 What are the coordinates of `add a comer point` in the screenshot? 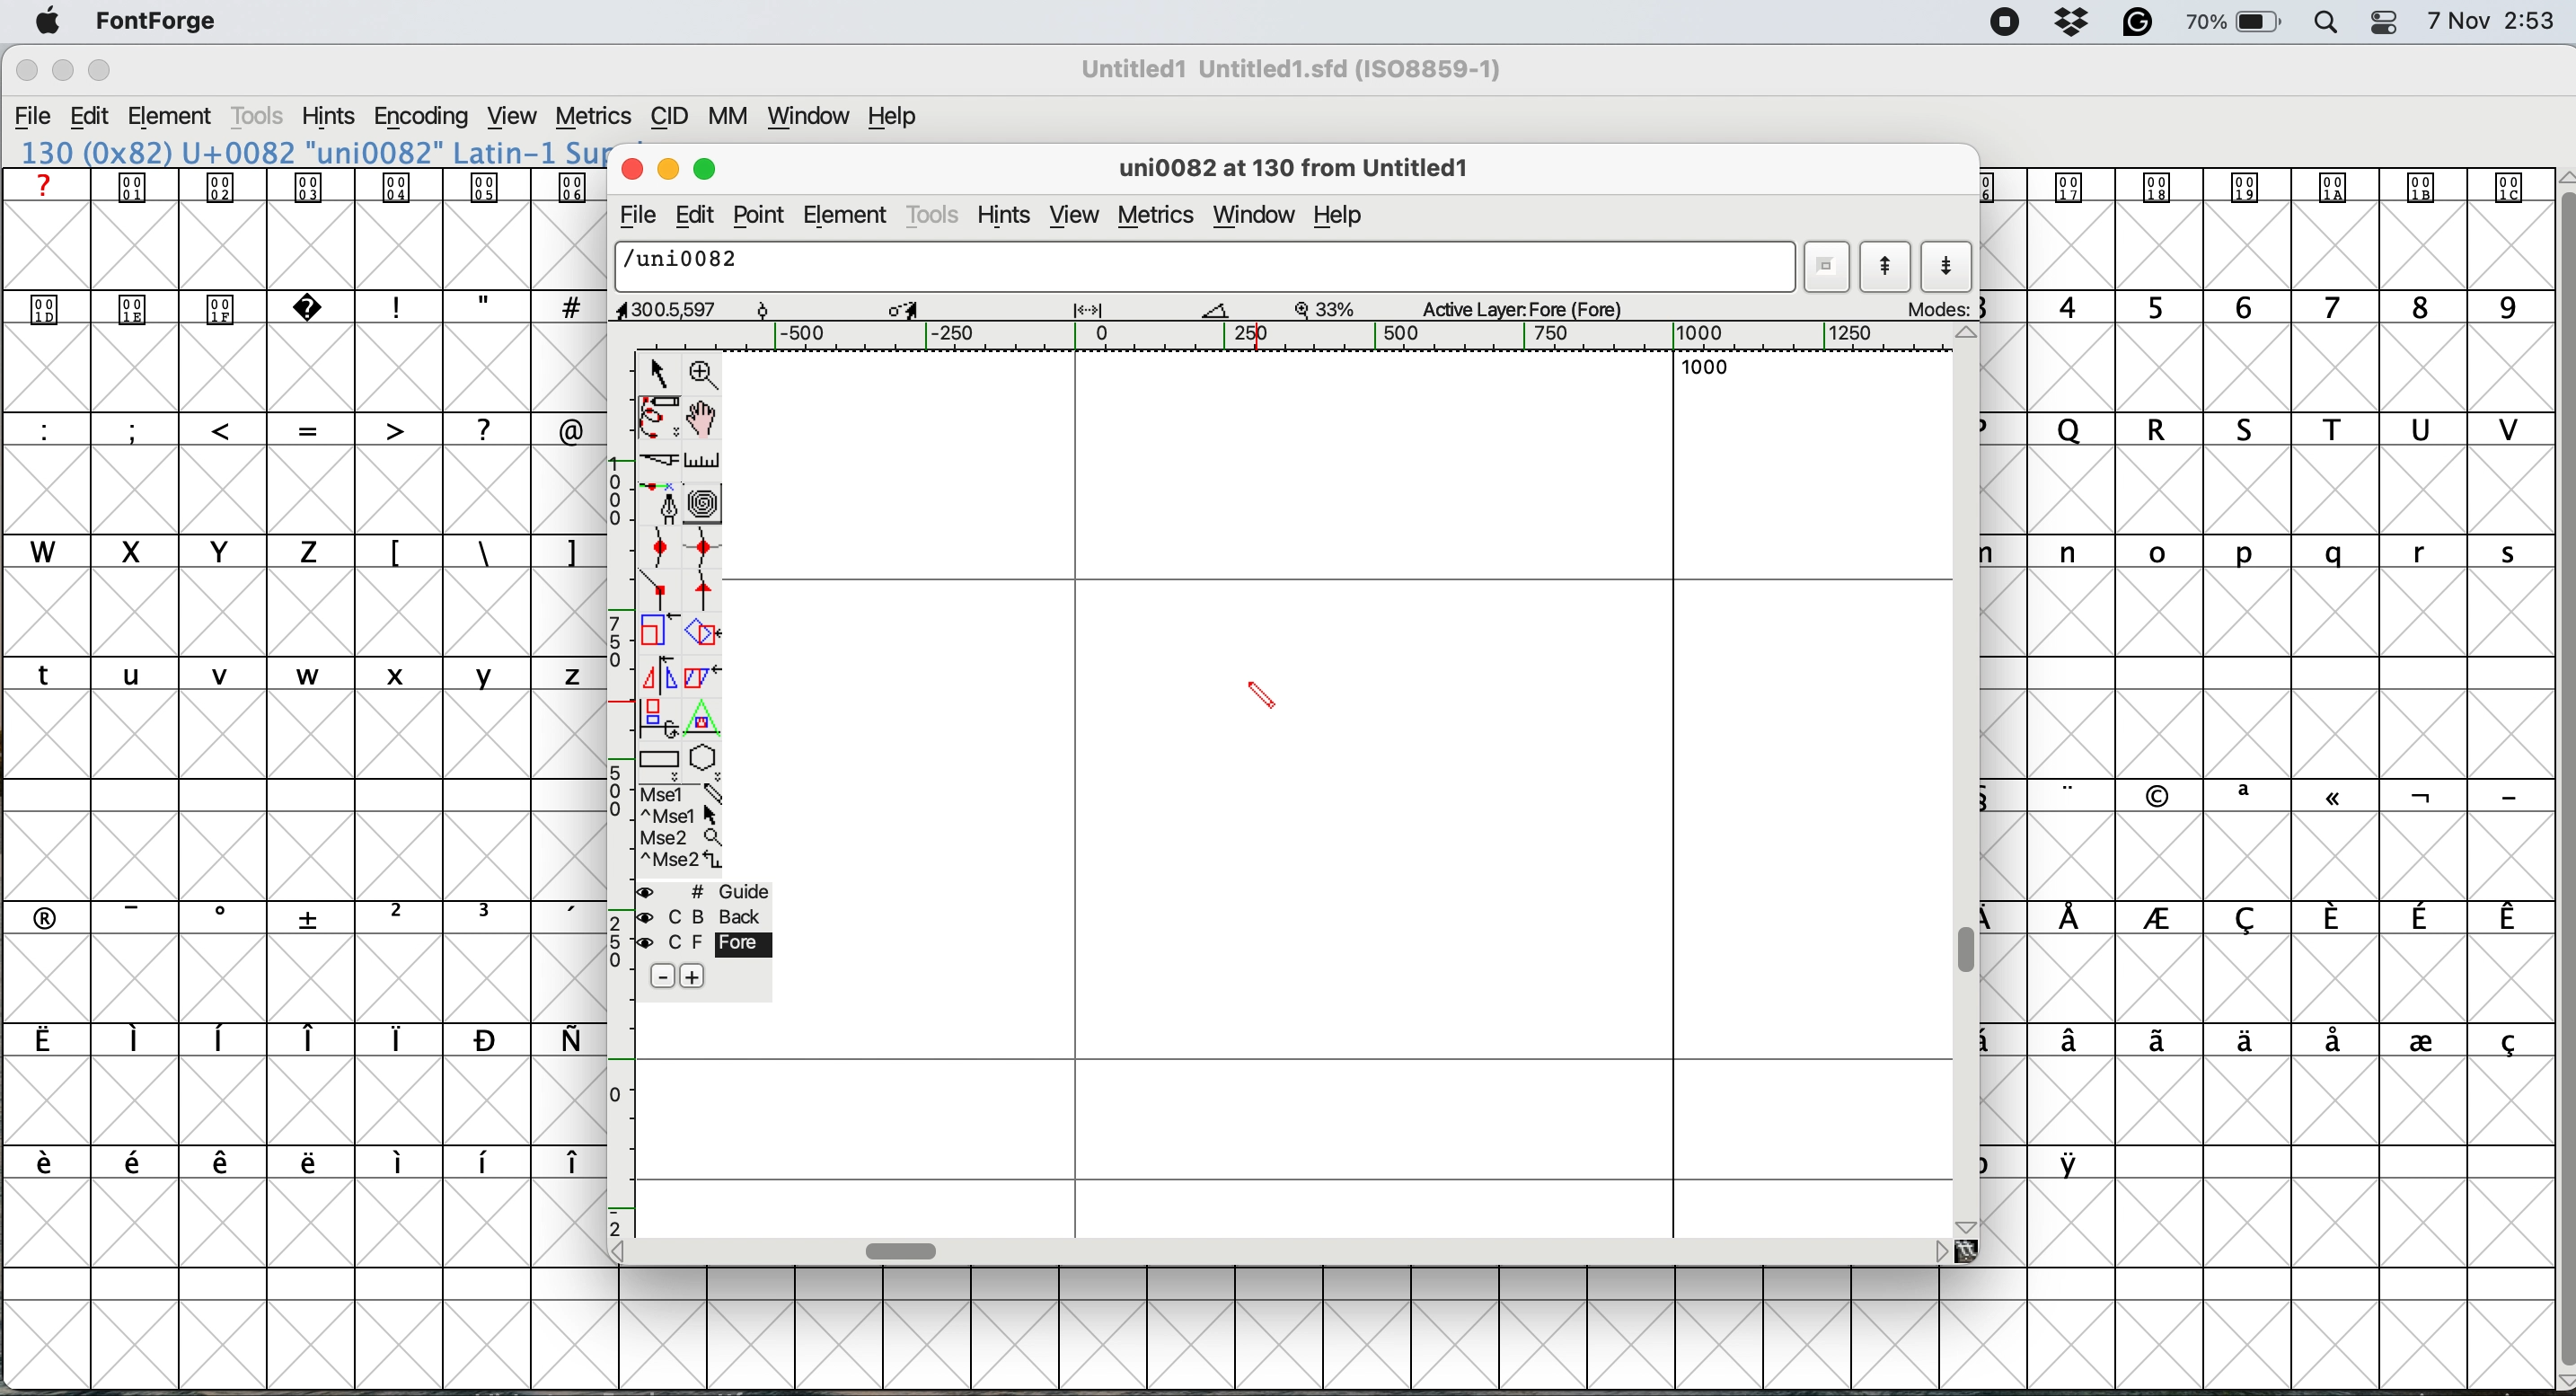 It's located at (661, 593).